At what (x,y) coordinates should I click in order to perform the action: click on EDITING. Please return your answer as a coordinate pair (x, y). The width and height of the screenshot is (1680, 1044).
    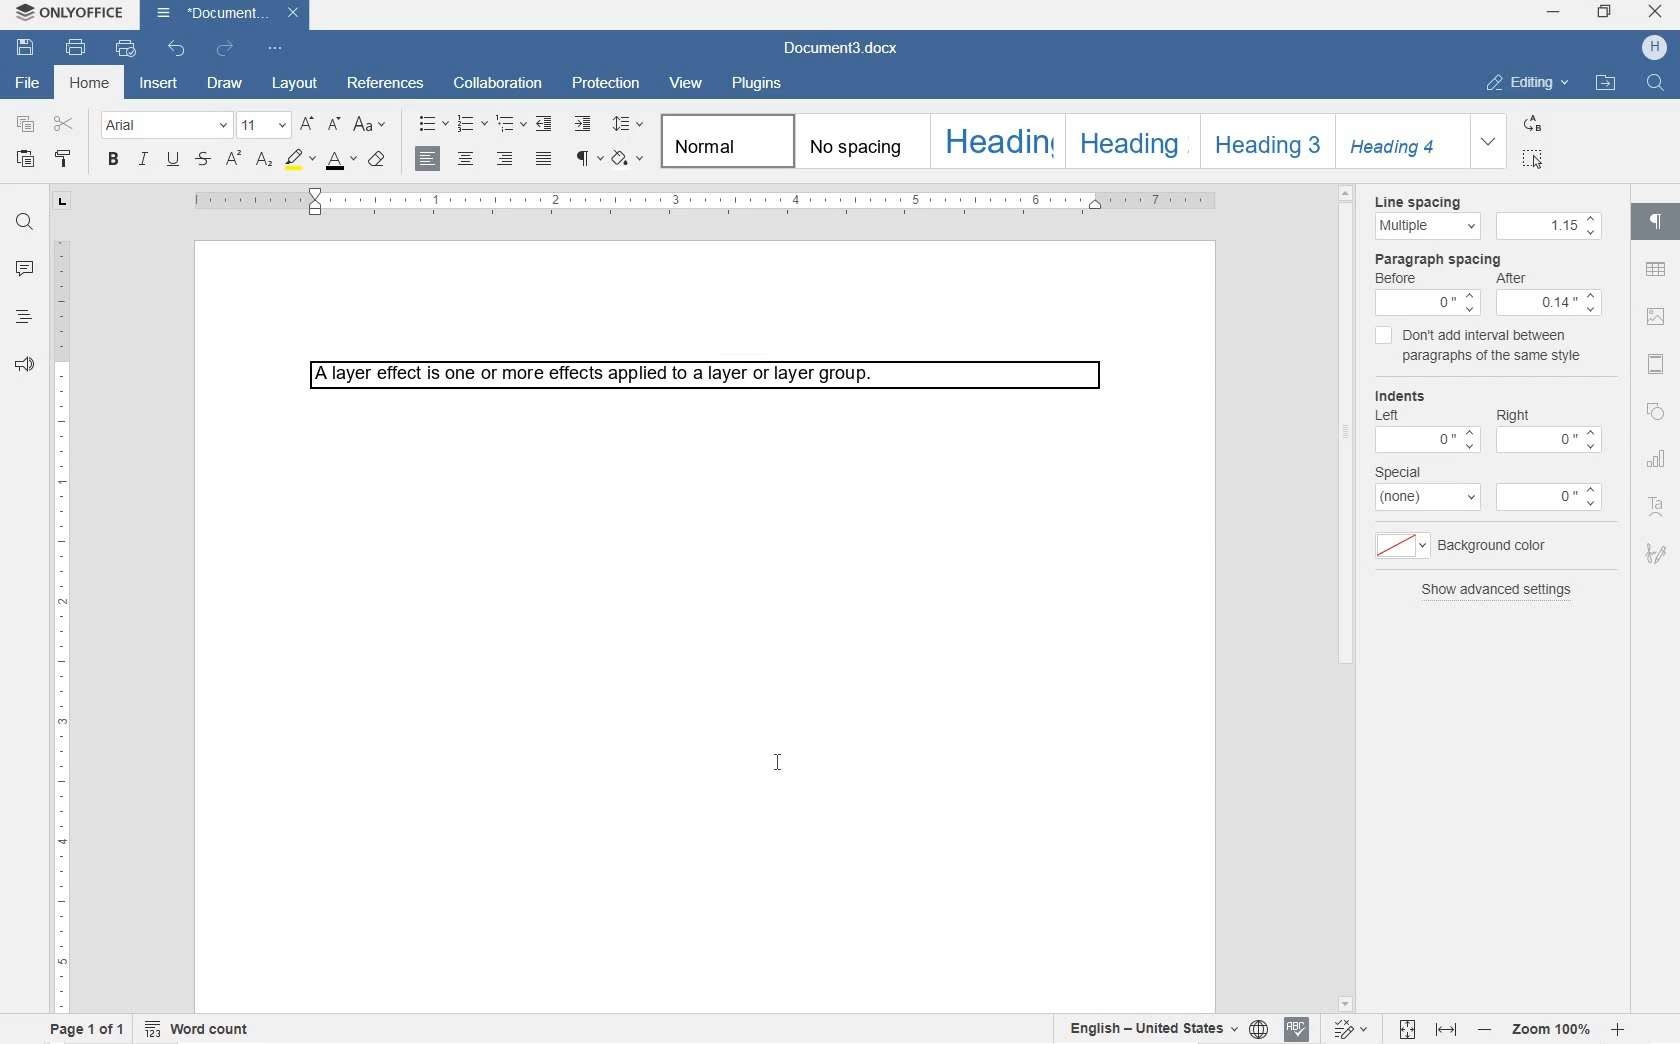
    Looking at the image, I should click on (1528, 83).